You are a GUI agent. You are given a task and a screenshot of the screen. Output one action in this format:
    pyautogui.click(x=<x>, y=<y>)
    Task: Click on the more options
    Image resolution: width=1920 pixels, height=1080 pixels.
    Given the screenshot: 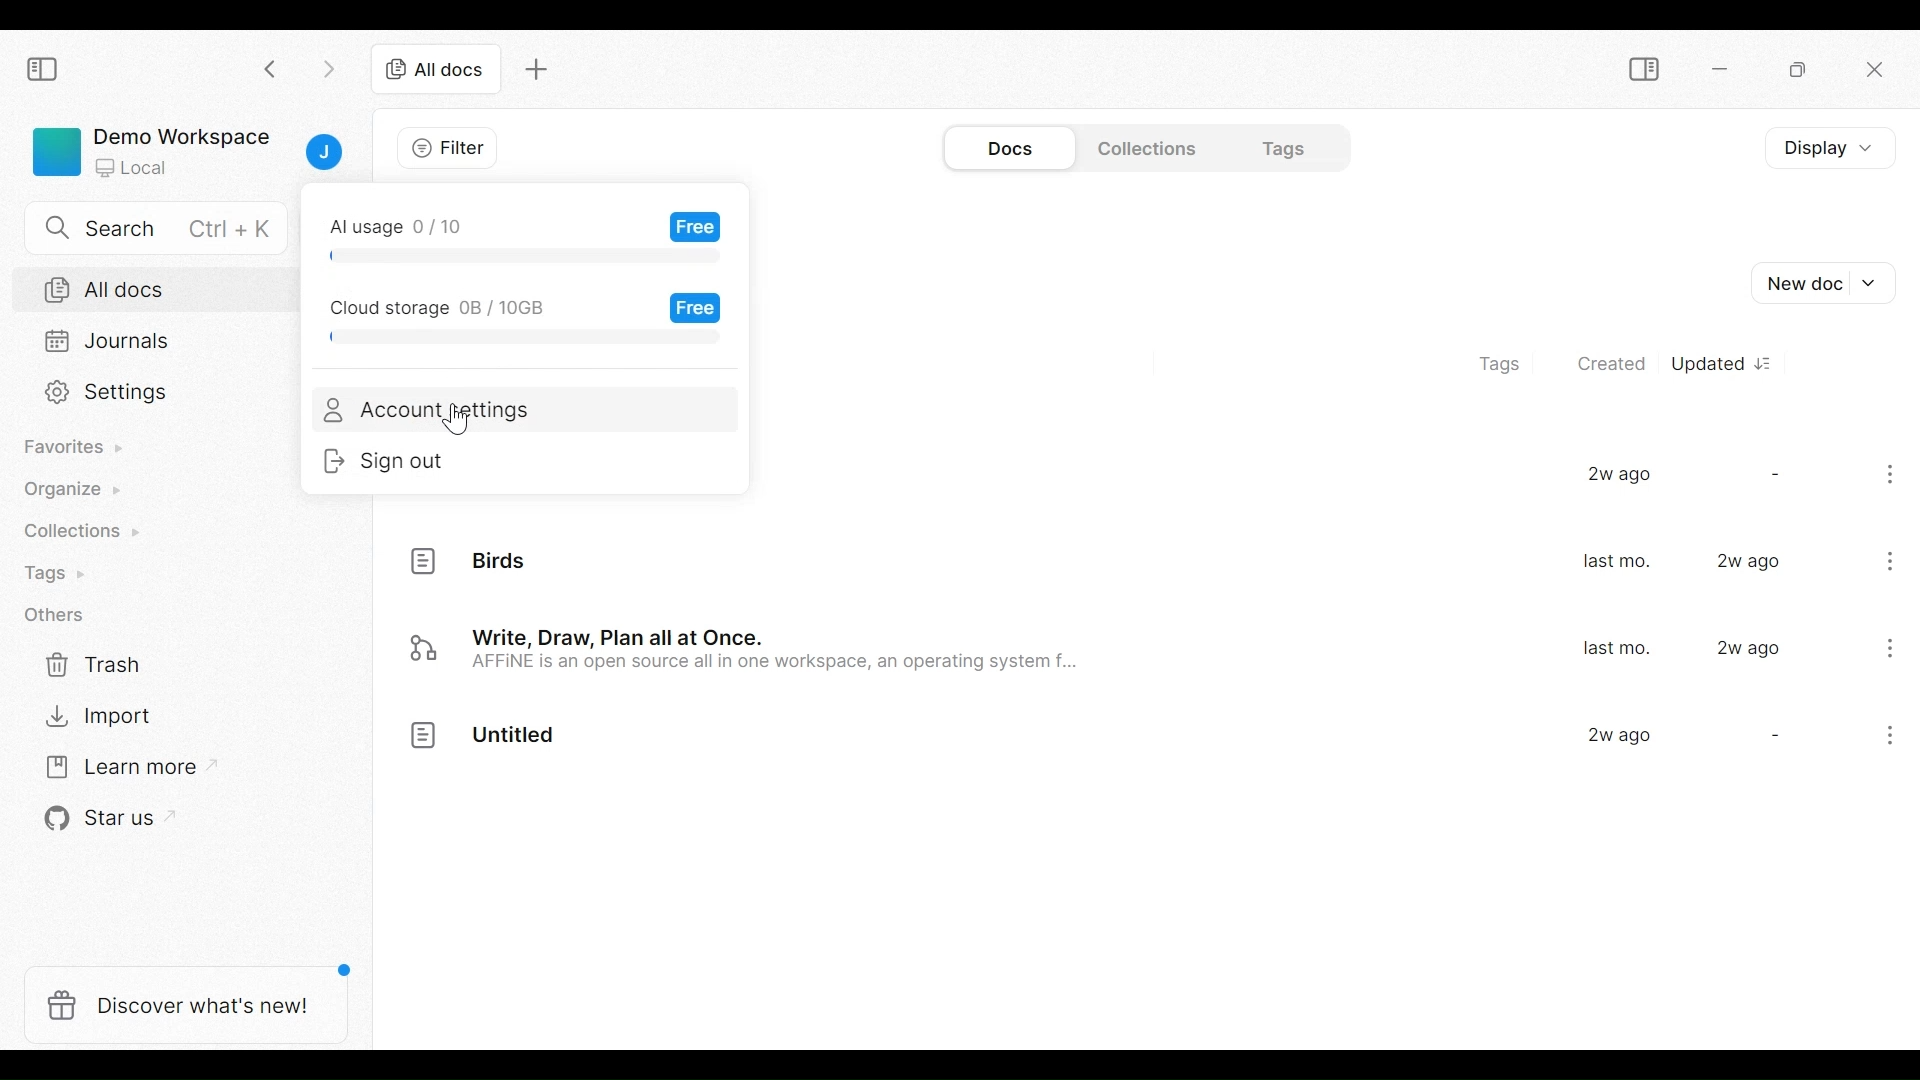 What is the action you would take?
    pyautogui.click(x=1887, y=647)
    